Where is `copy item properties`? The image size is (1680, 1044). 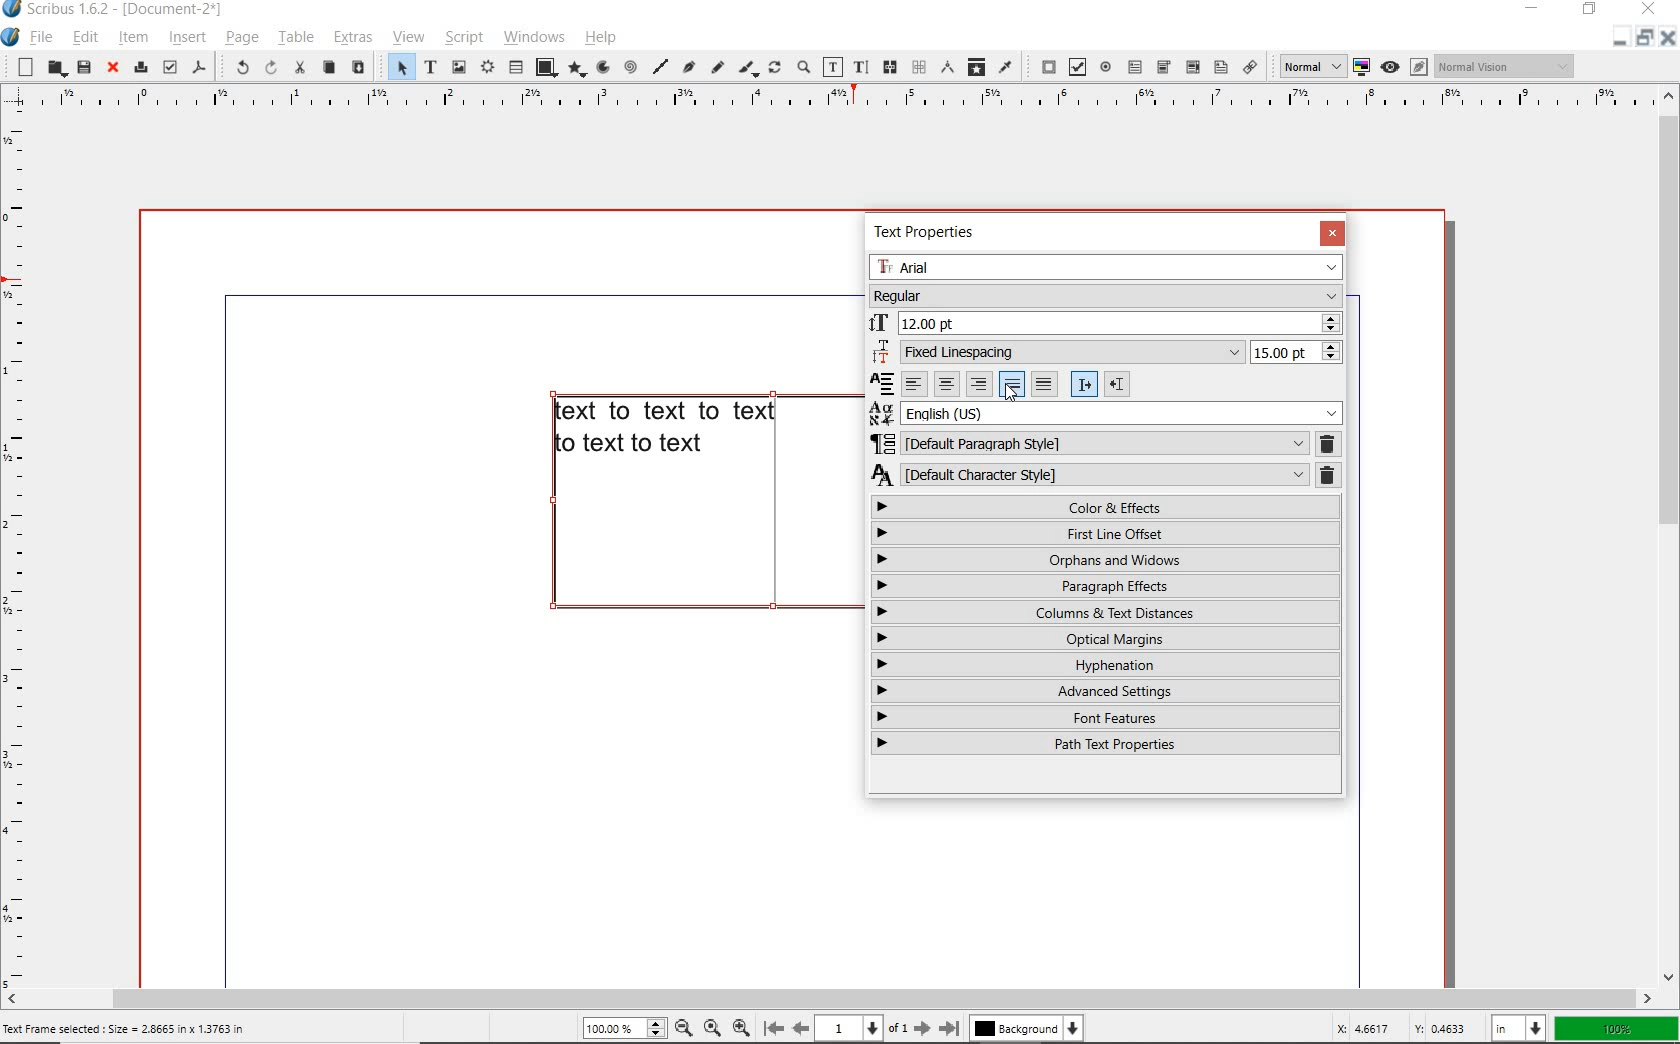
copy item properties is located at coordinates (975, 66).